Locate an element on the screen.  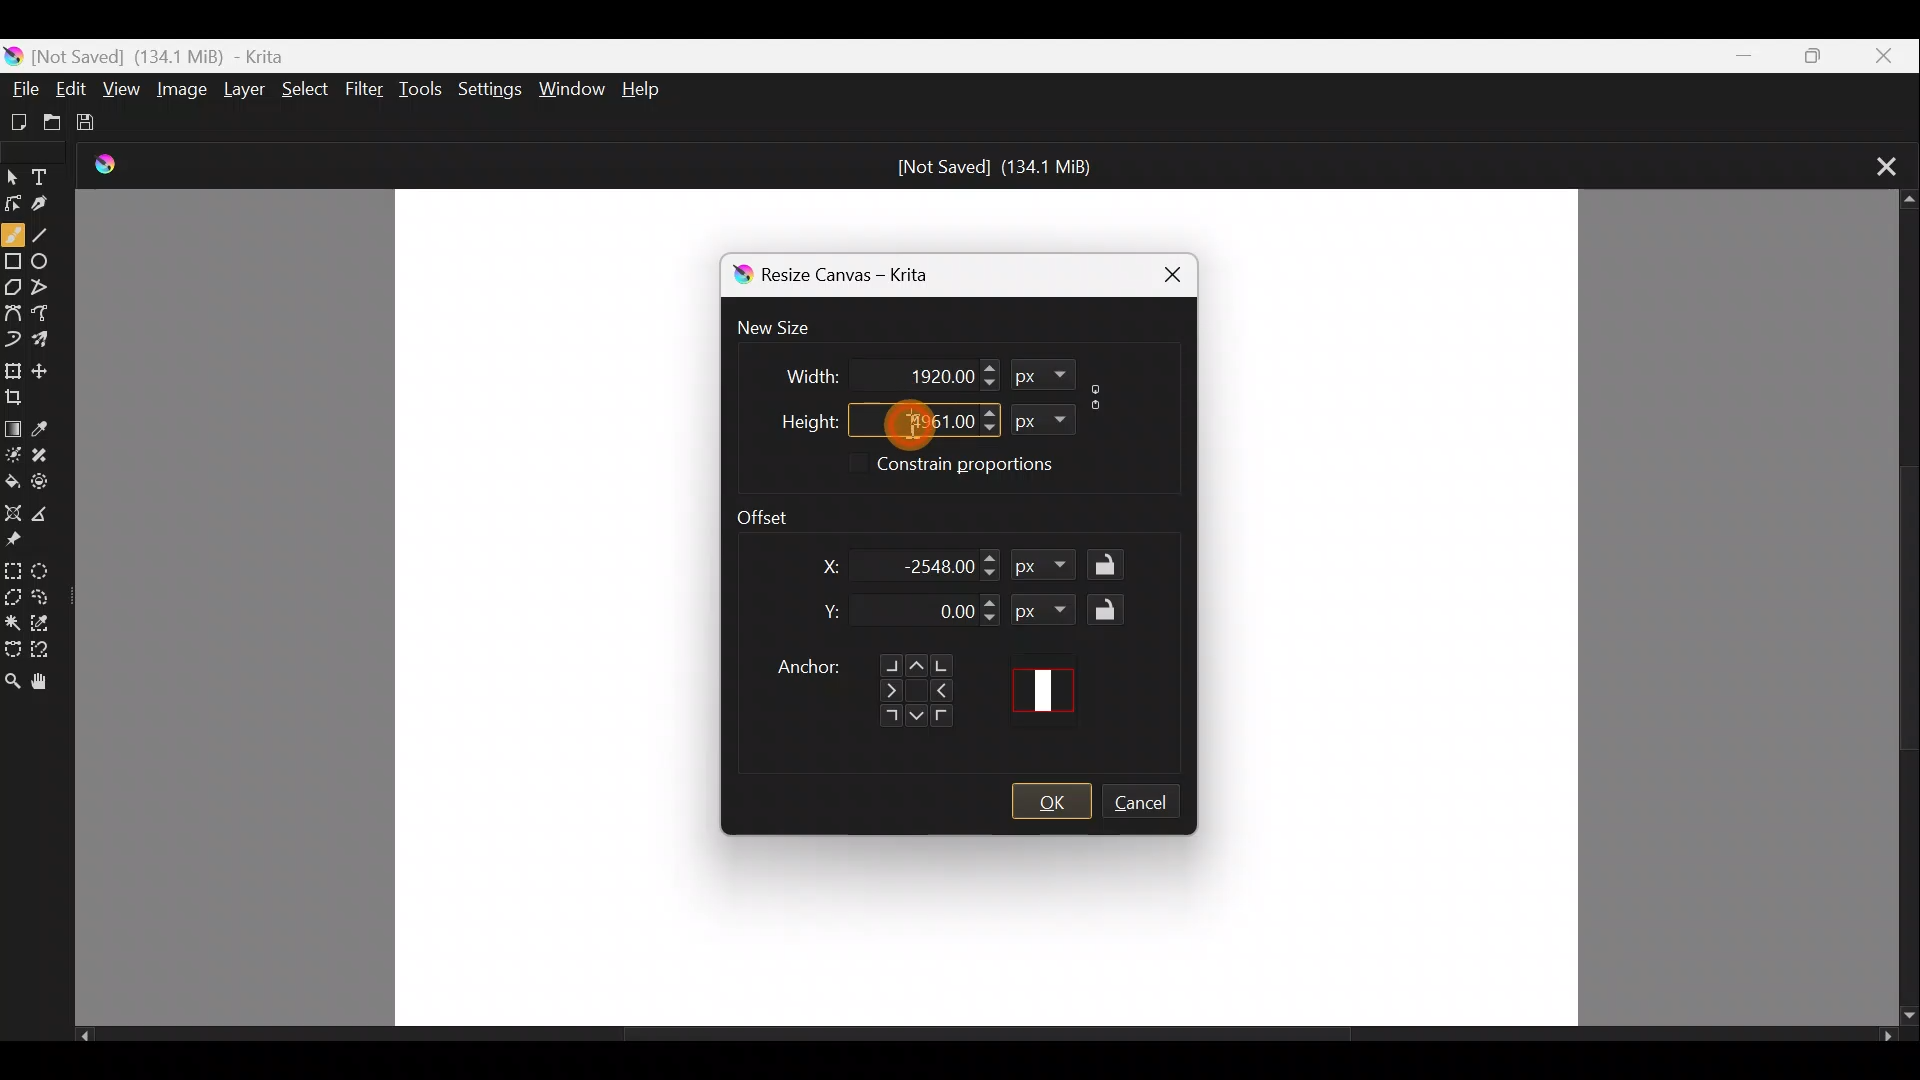
Crop the image to an area is located at coordinates (23, 397).